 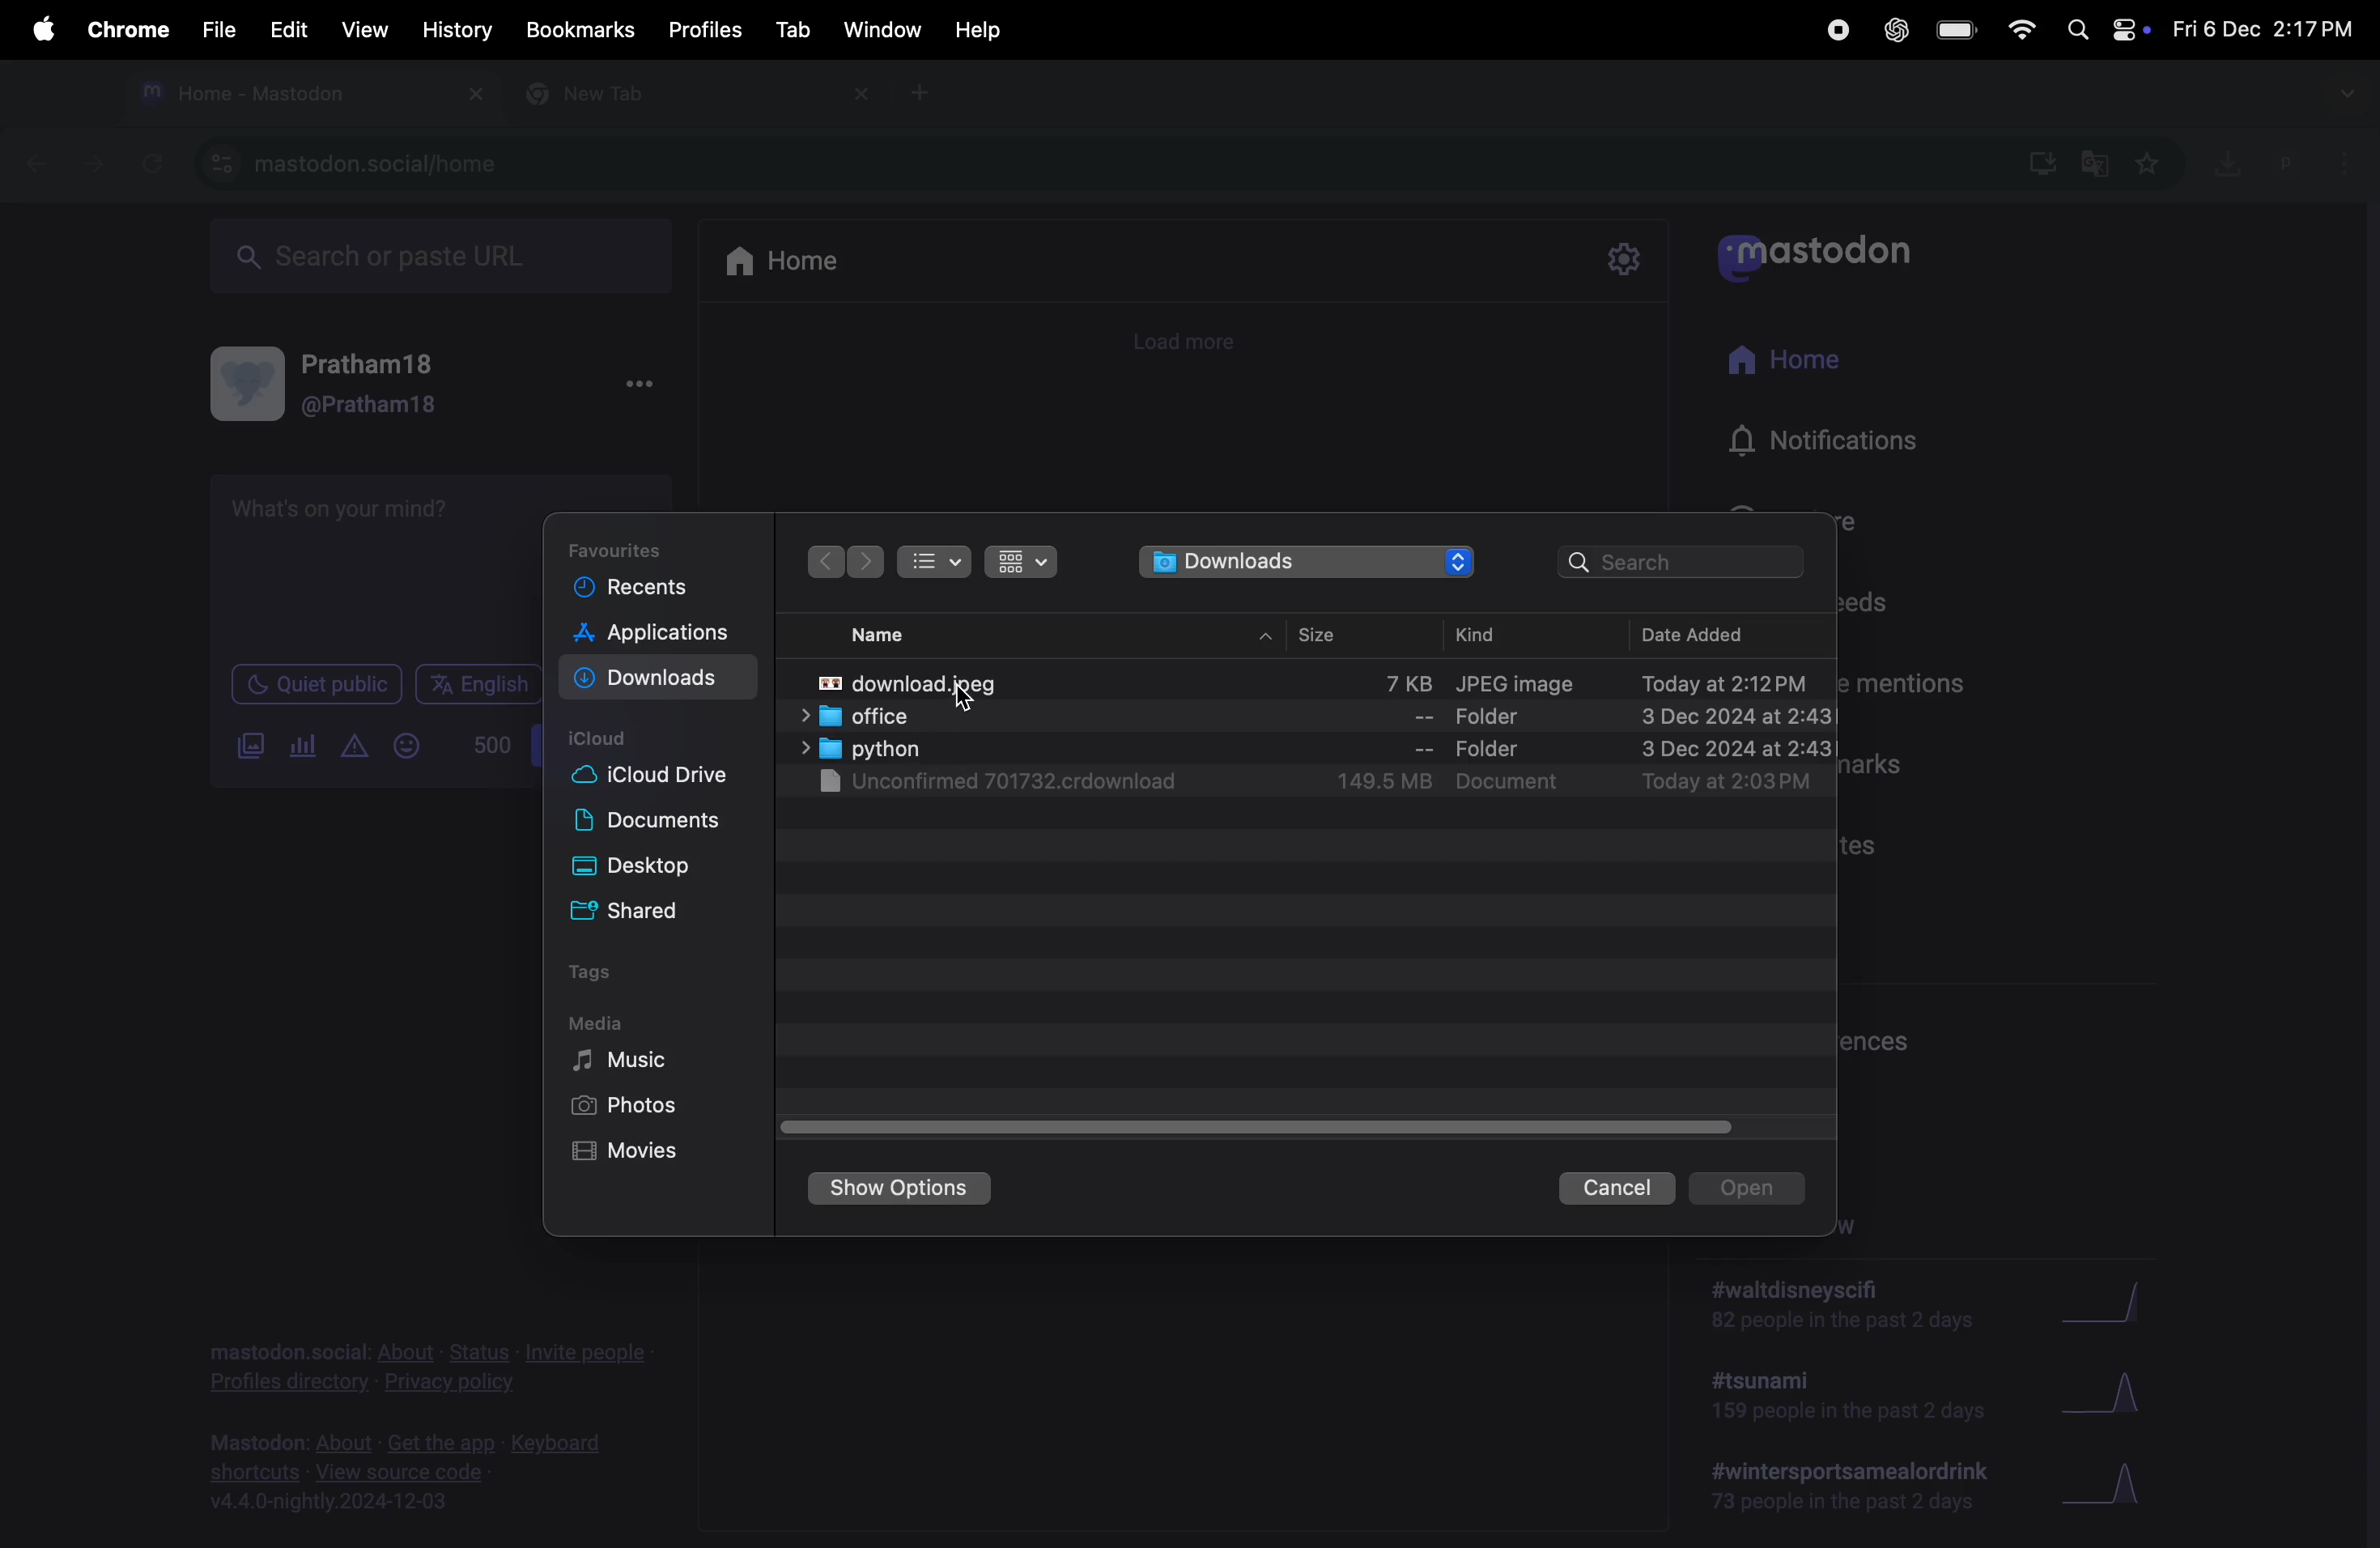 What do you see at coordinates (826, 559) in the screenshot?
I see `next ` at bounding box center [826, 559].